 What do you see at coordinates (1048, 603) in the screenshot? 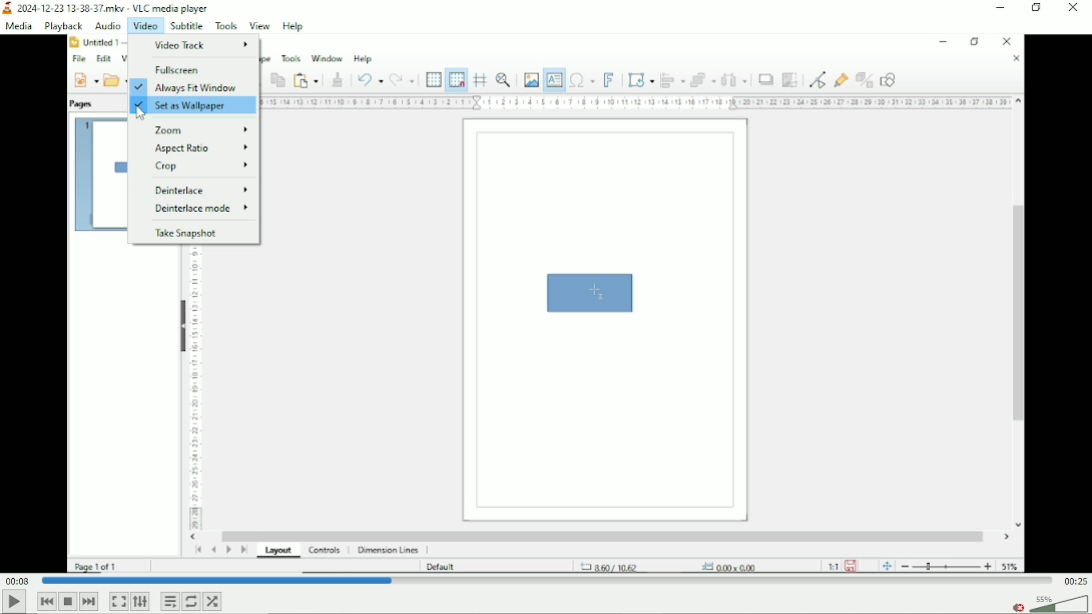
I see `Volume` at bounding box center [1048, 603].